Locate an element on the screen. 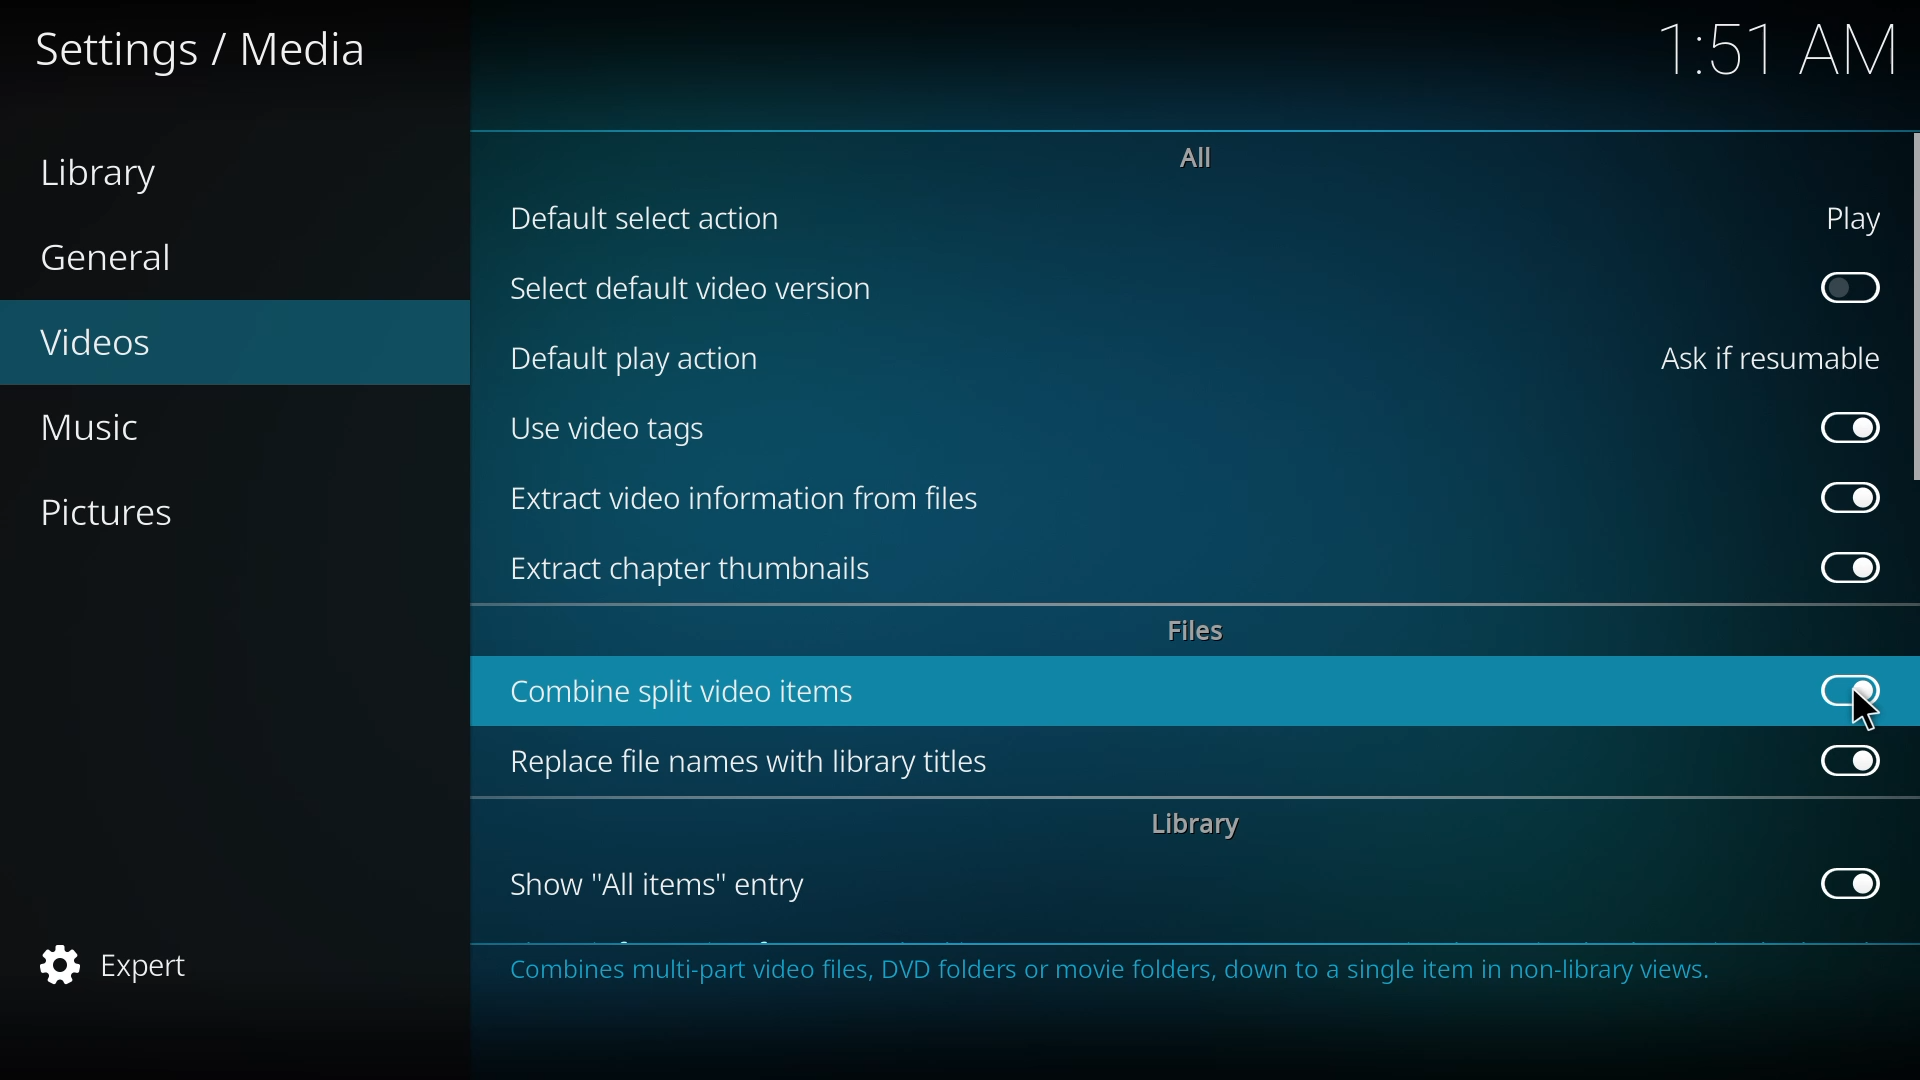 The image size is (1920, 1080). replace file names with library titles is located at coordinates (751, 761).